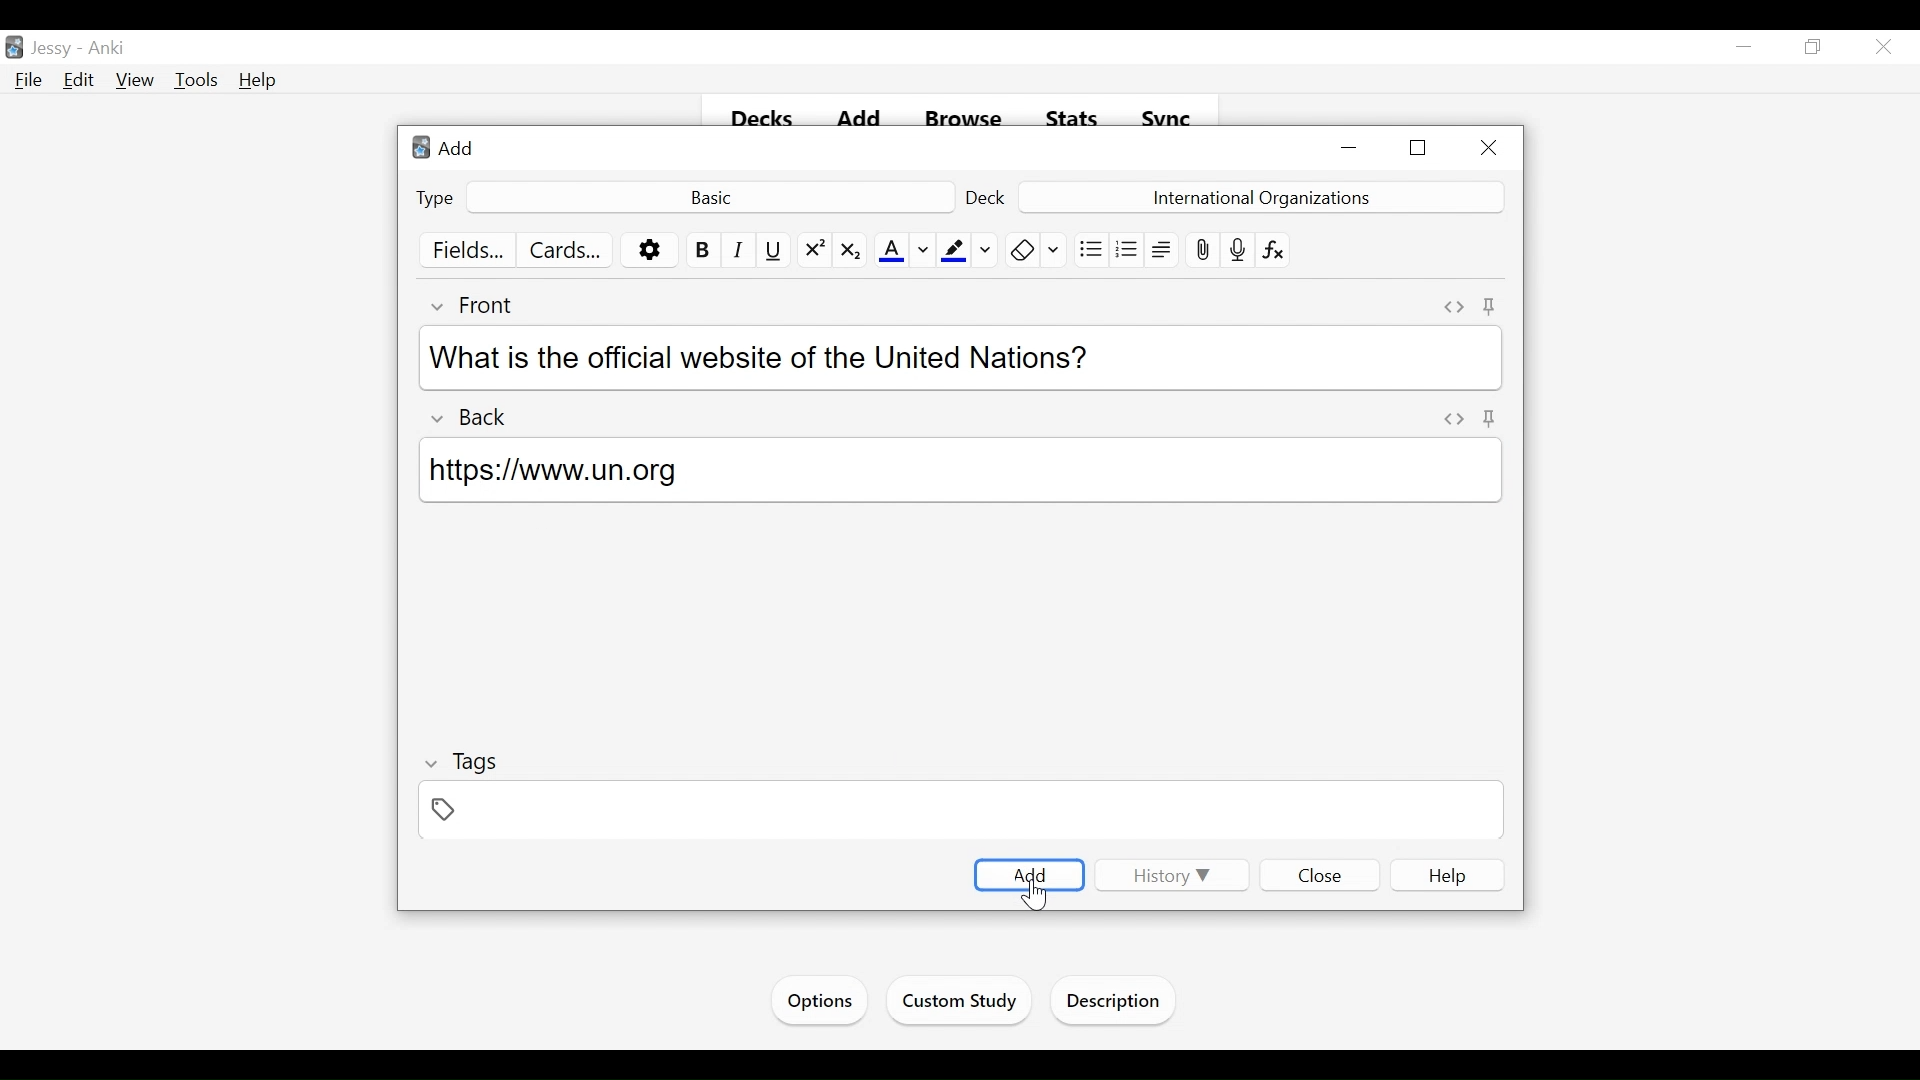  Describe the element at coordinates (1493, 306) in the screenshot. I see `Toggle sticky` at that location.